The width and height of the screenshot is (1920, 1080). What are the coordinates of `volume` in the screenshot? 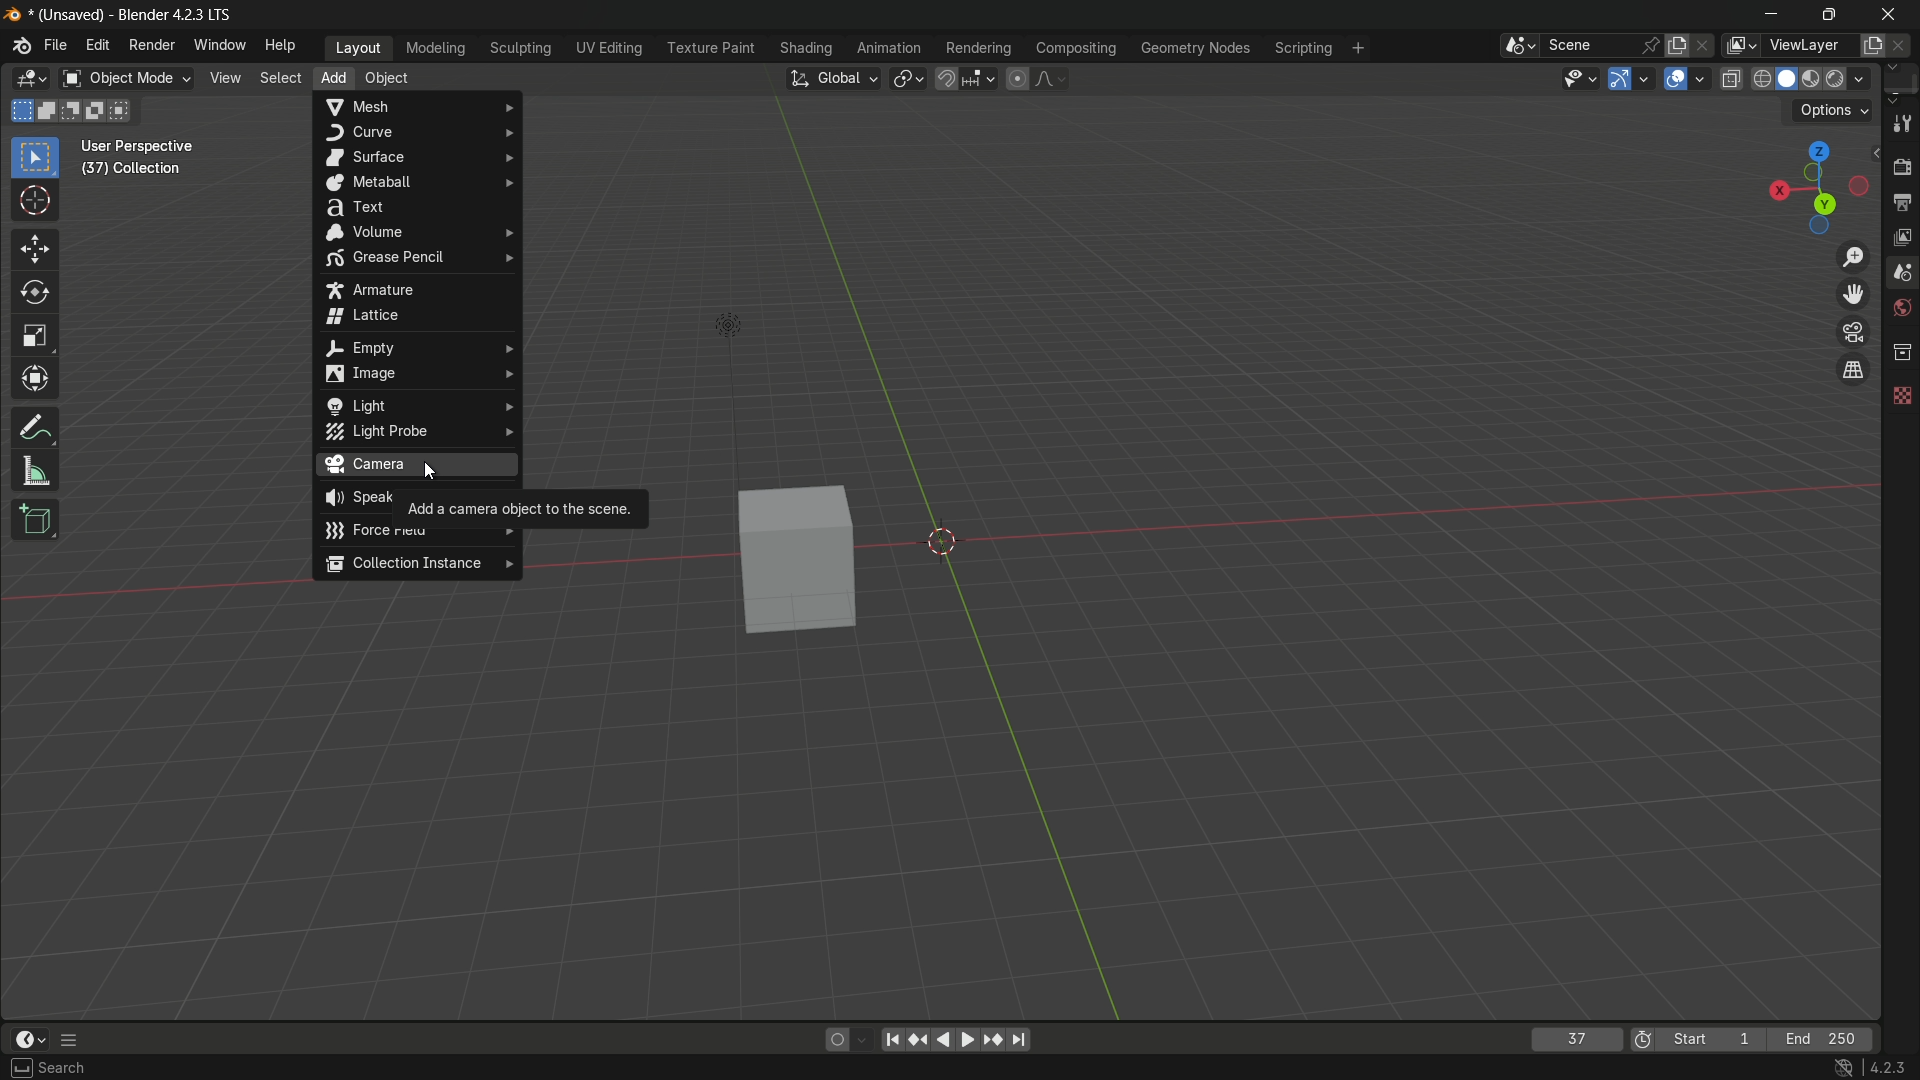 It's located at (416, 233).